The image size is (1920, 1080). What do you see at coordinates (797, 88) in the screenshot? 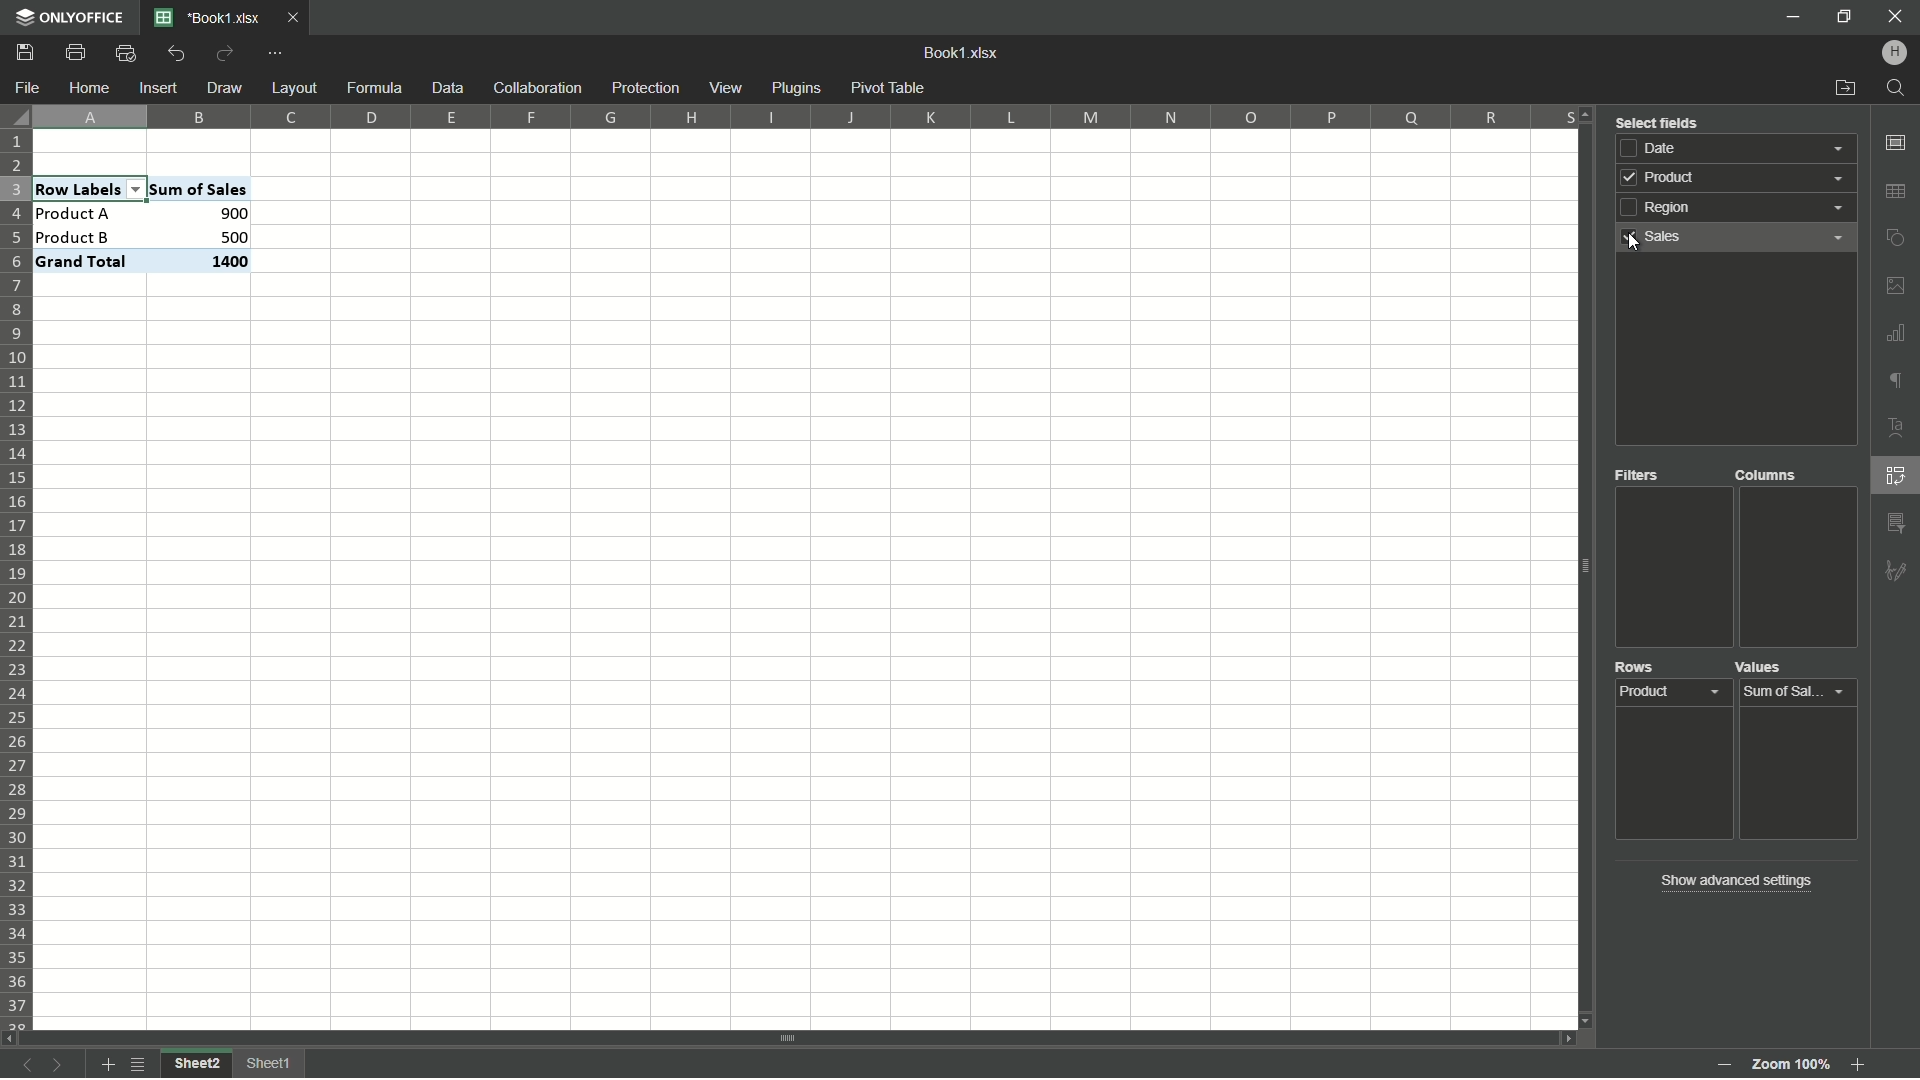
I see `plugins` at bounding box center [797, 88].